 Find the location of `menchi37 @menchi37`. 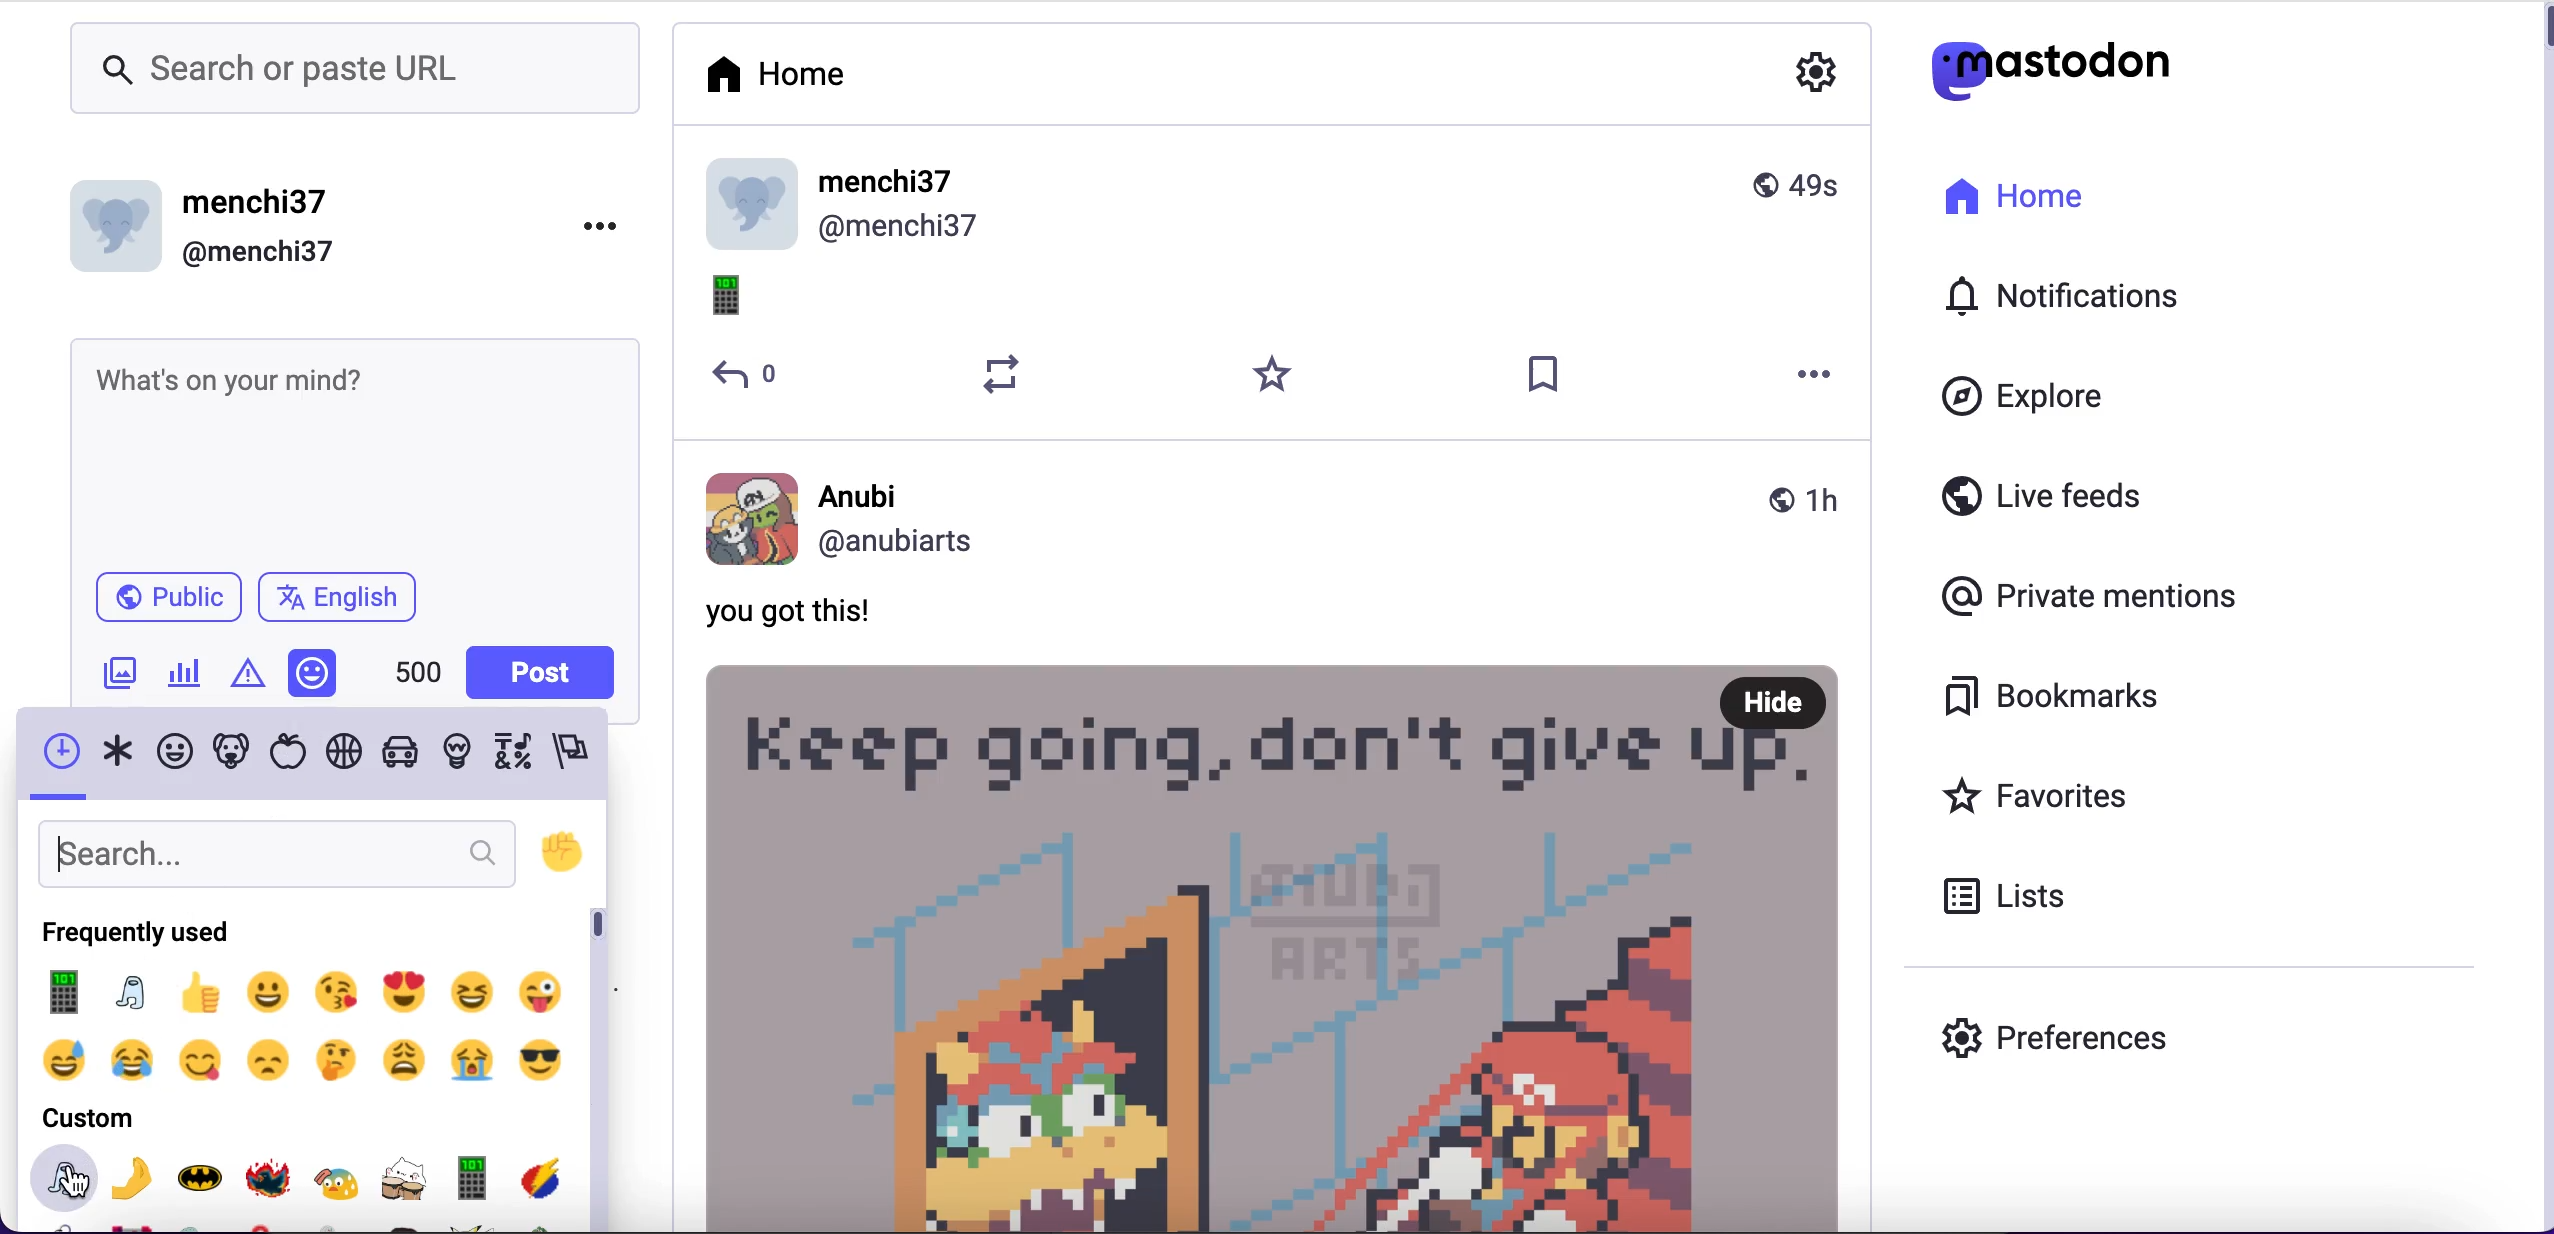

menchi37 @menchi37 is located at coordinates (1274, 206).